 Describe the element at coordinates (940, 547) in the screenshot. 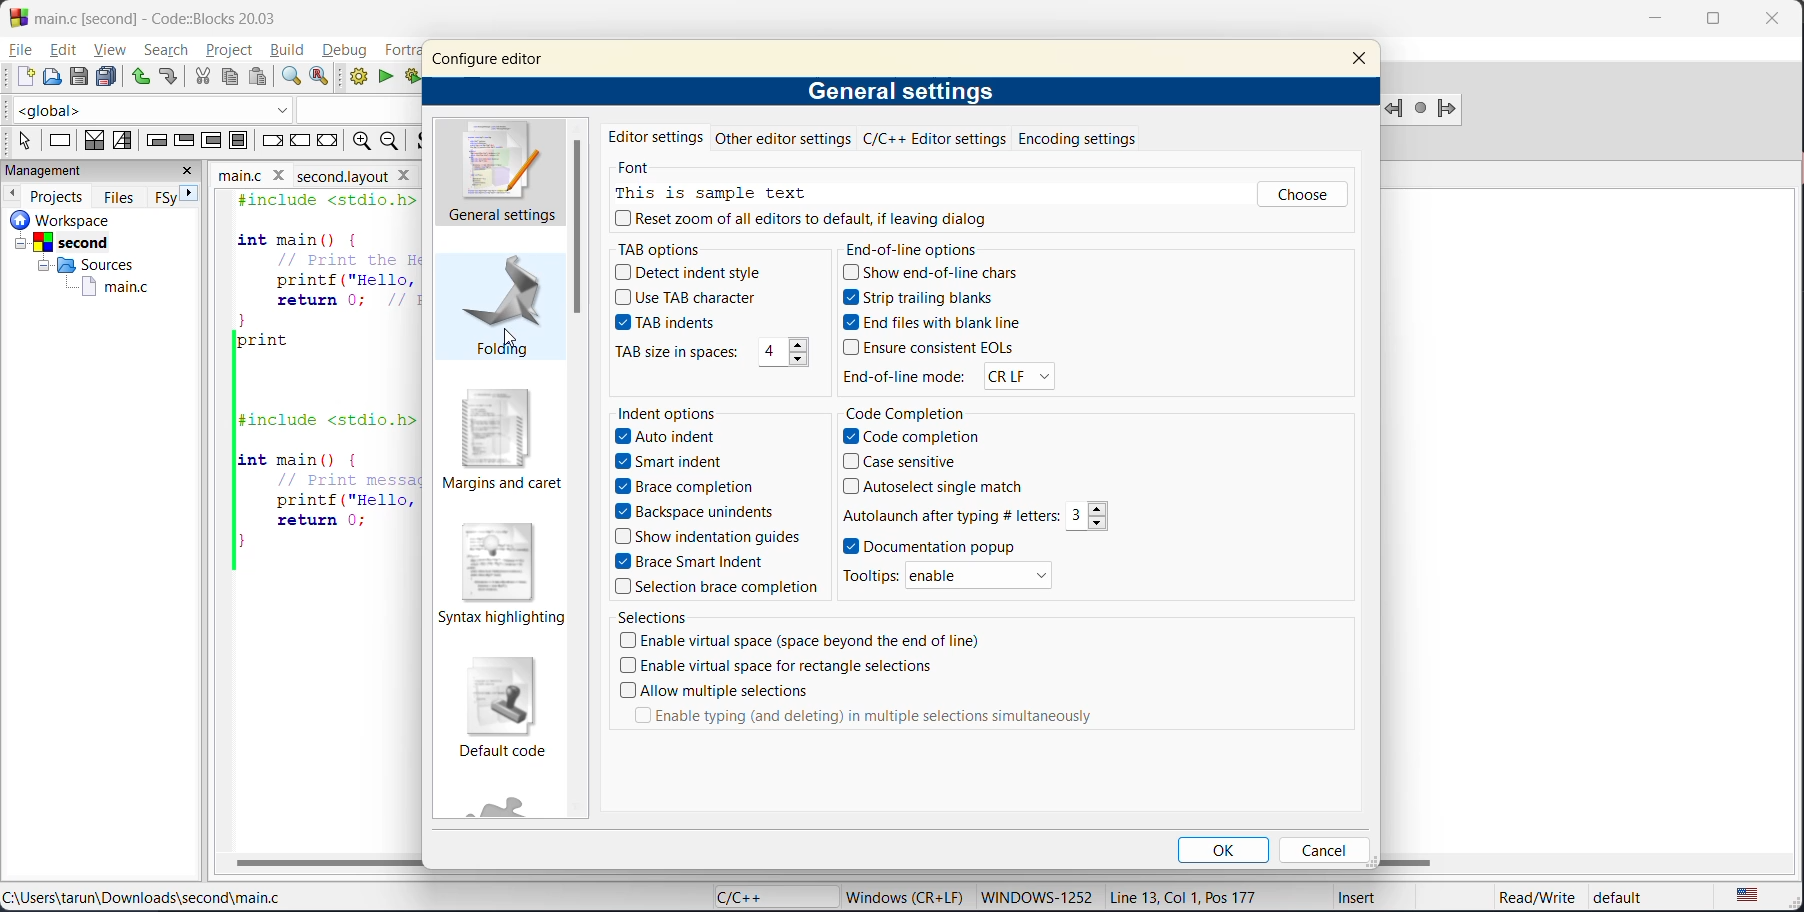

I see `Documentation popup` at that location.